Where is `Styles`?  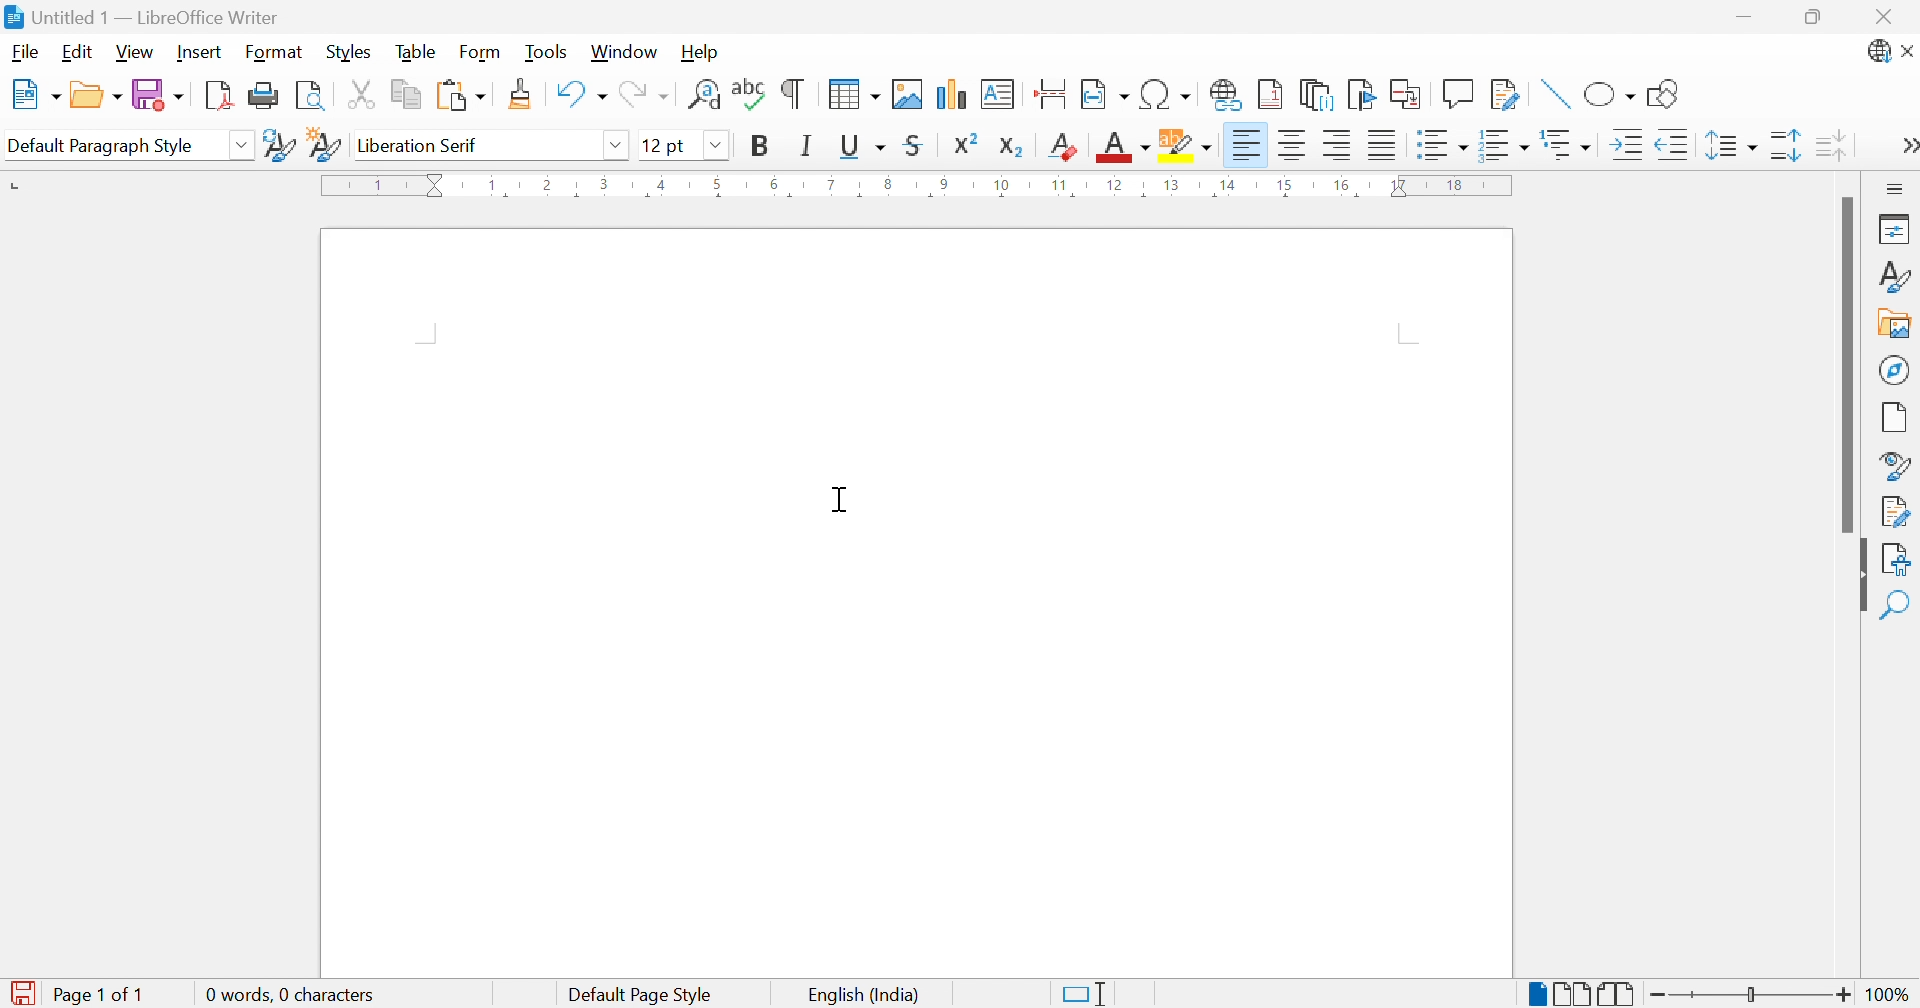 Styles is located at coordinates (354, 51).